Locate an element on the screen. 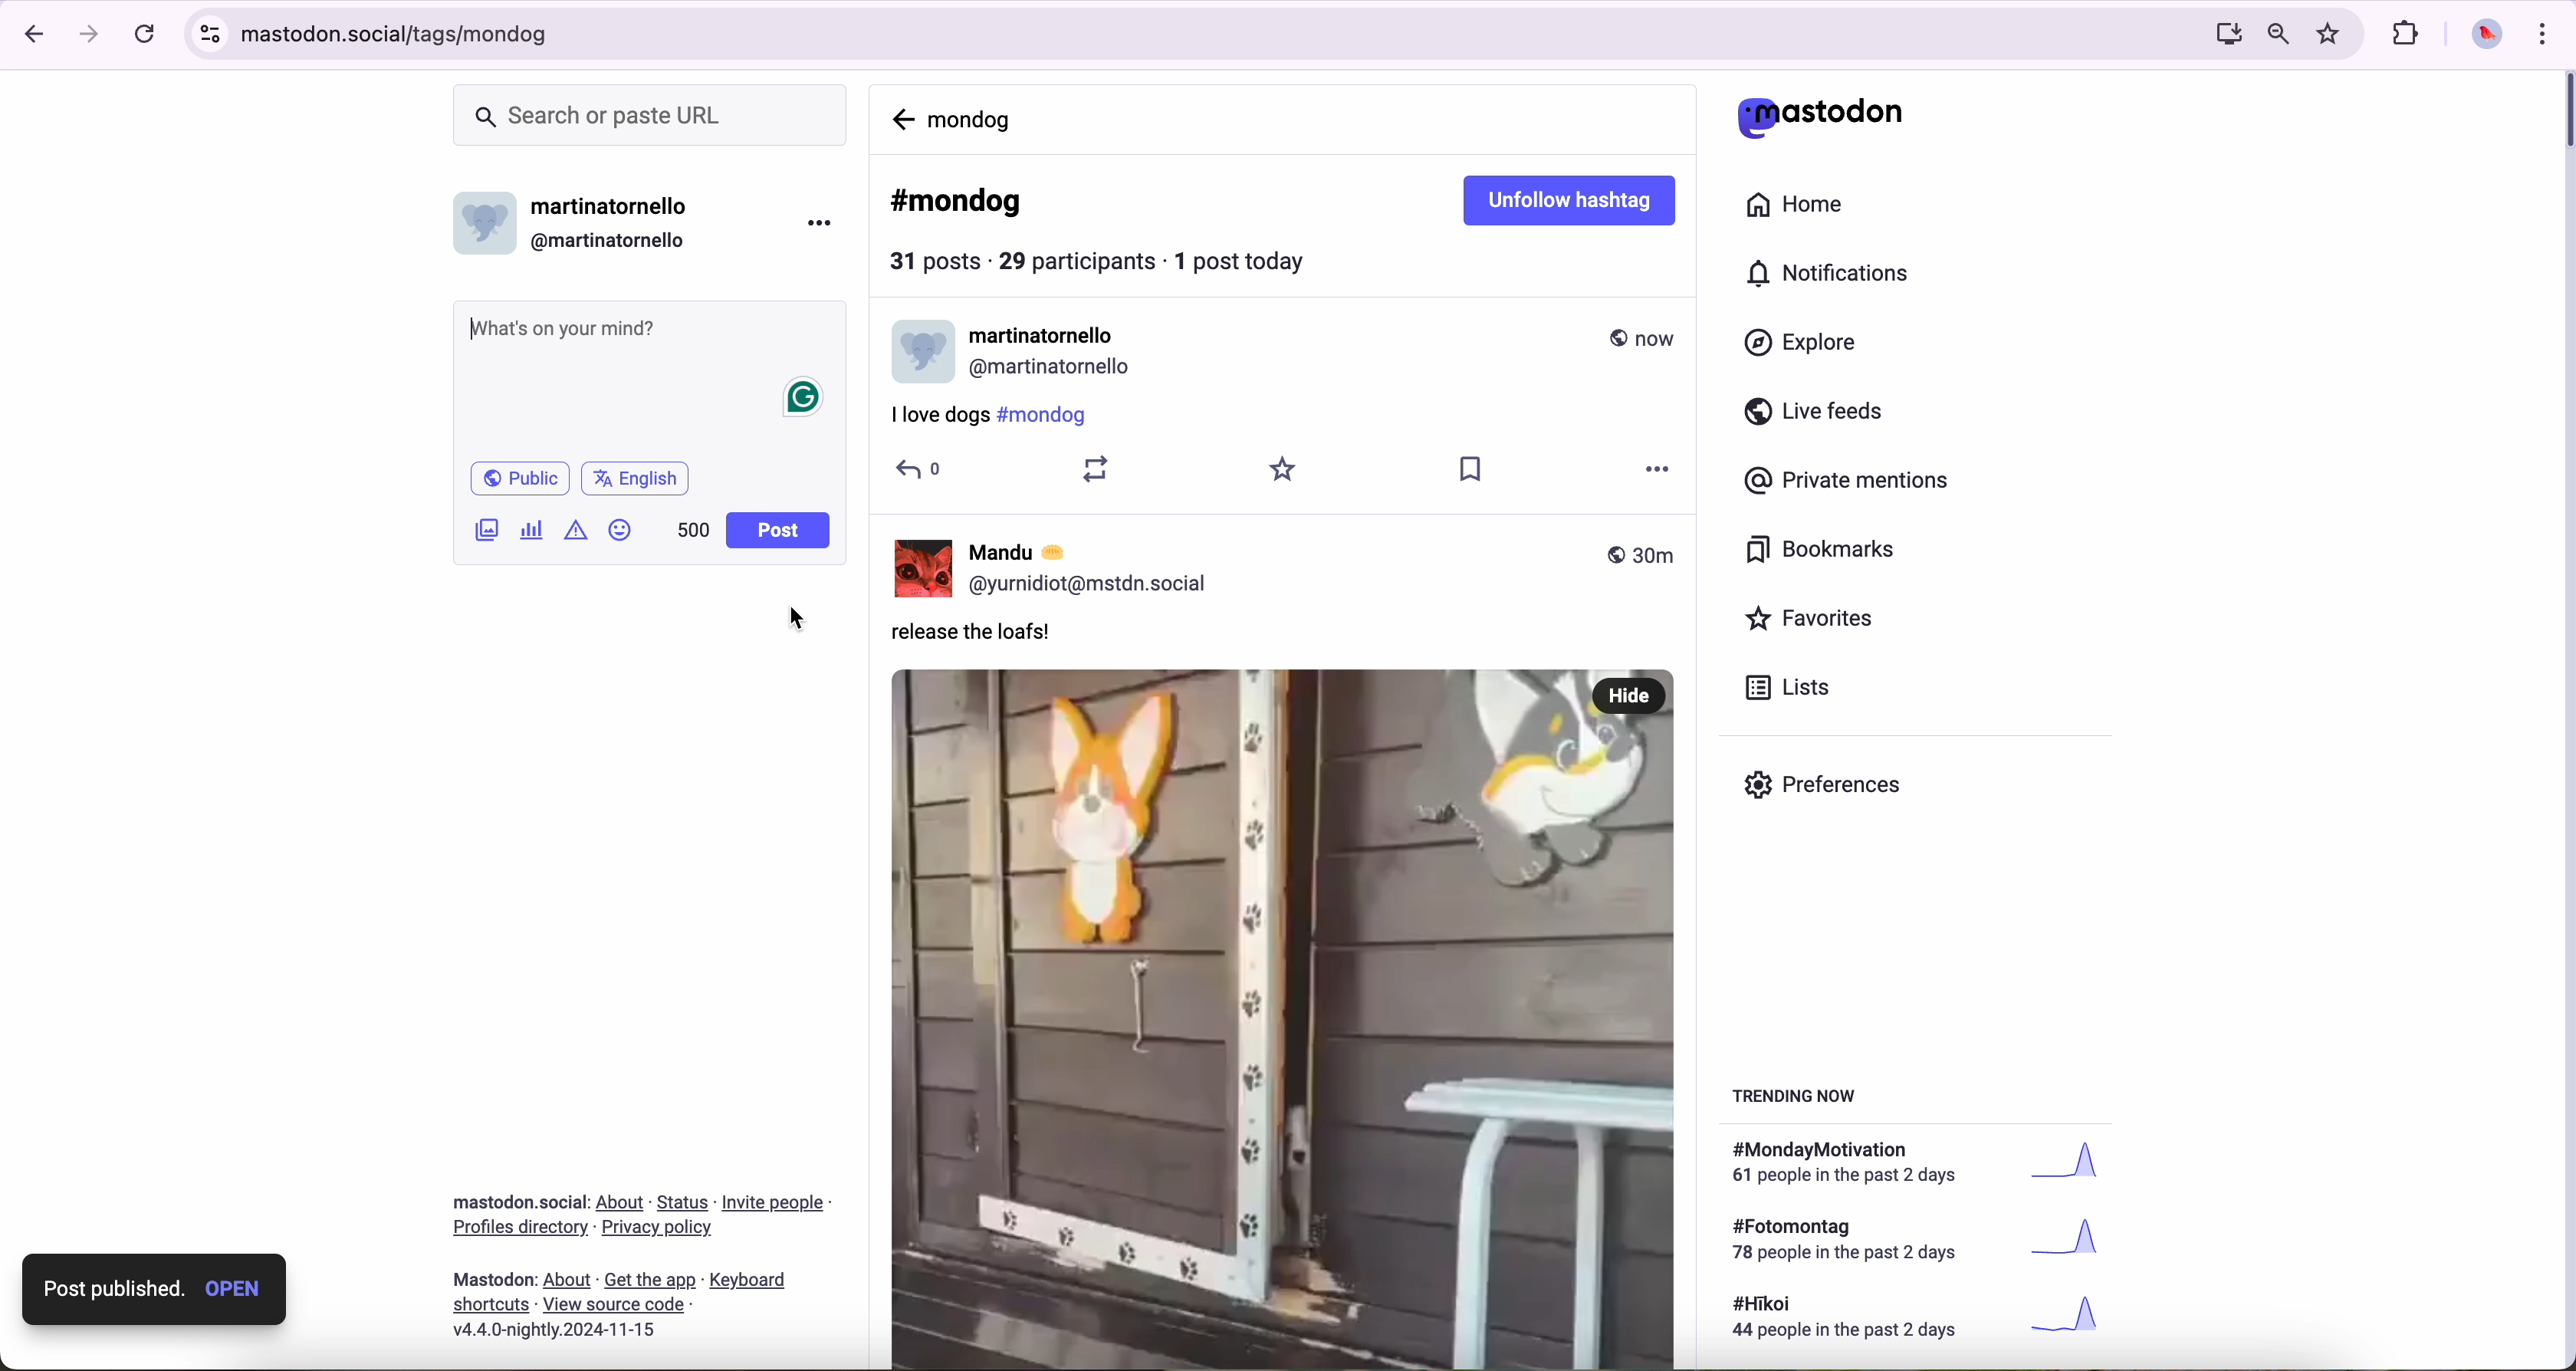 The image size is (2576, 1371). retweet is located at coordinates (1090, 1324).